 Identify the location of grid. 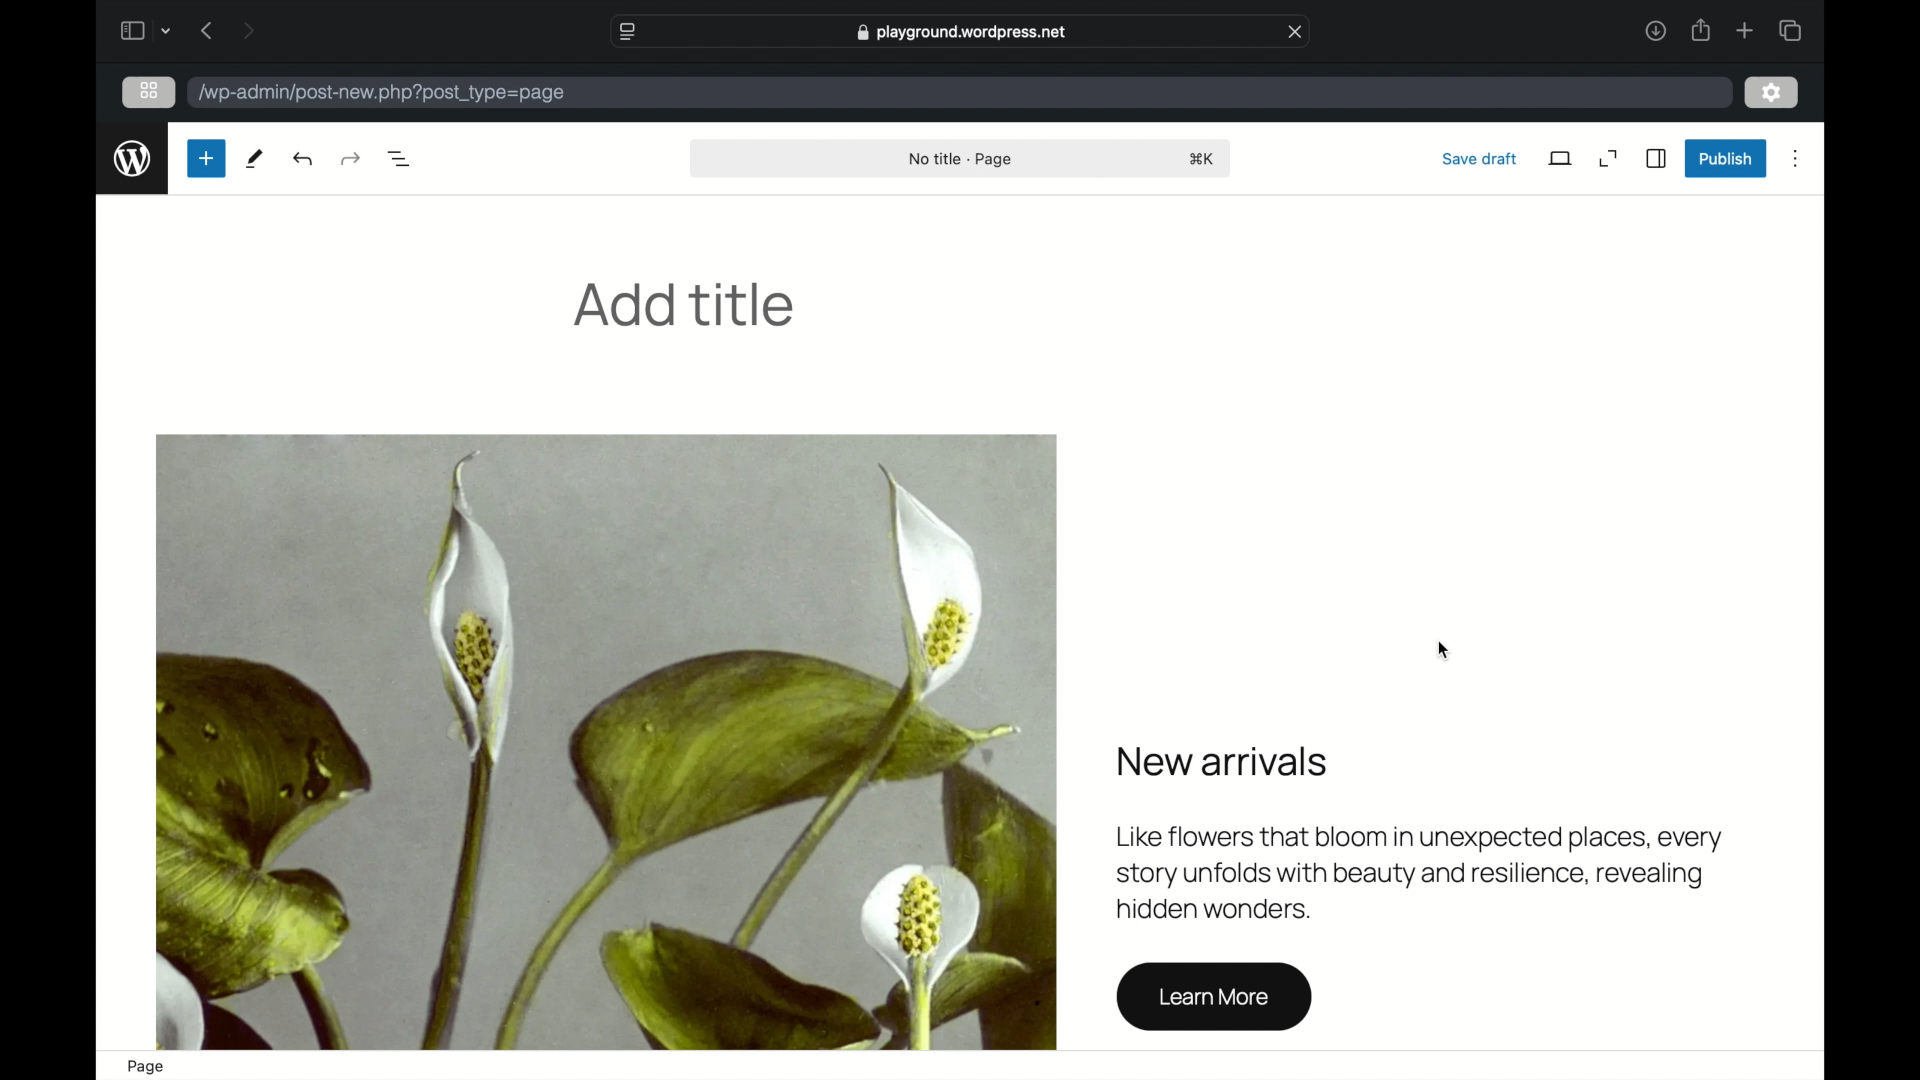
(149, 90).